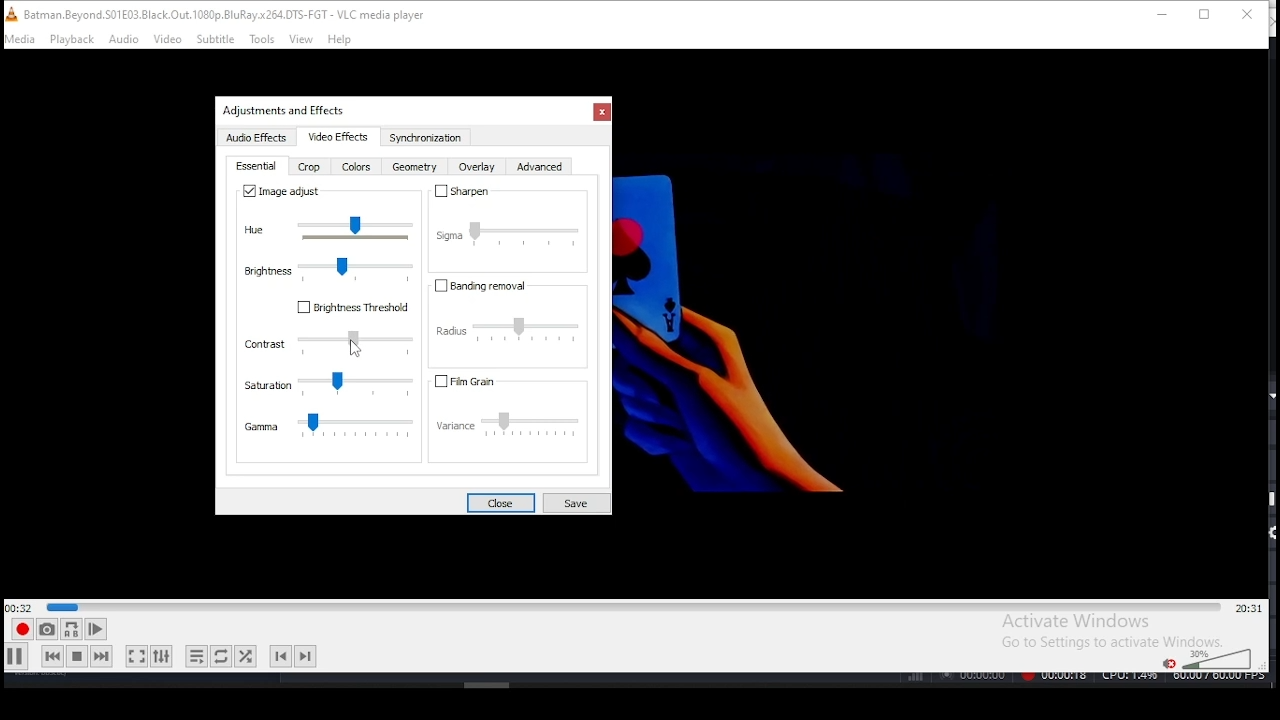 The height and width of the screenshot is (720, 1280). Describe the element at coordinates (219, 657) in the screenshot. I see `click to toggle between, loop all, loop one, and no loop` at that location.